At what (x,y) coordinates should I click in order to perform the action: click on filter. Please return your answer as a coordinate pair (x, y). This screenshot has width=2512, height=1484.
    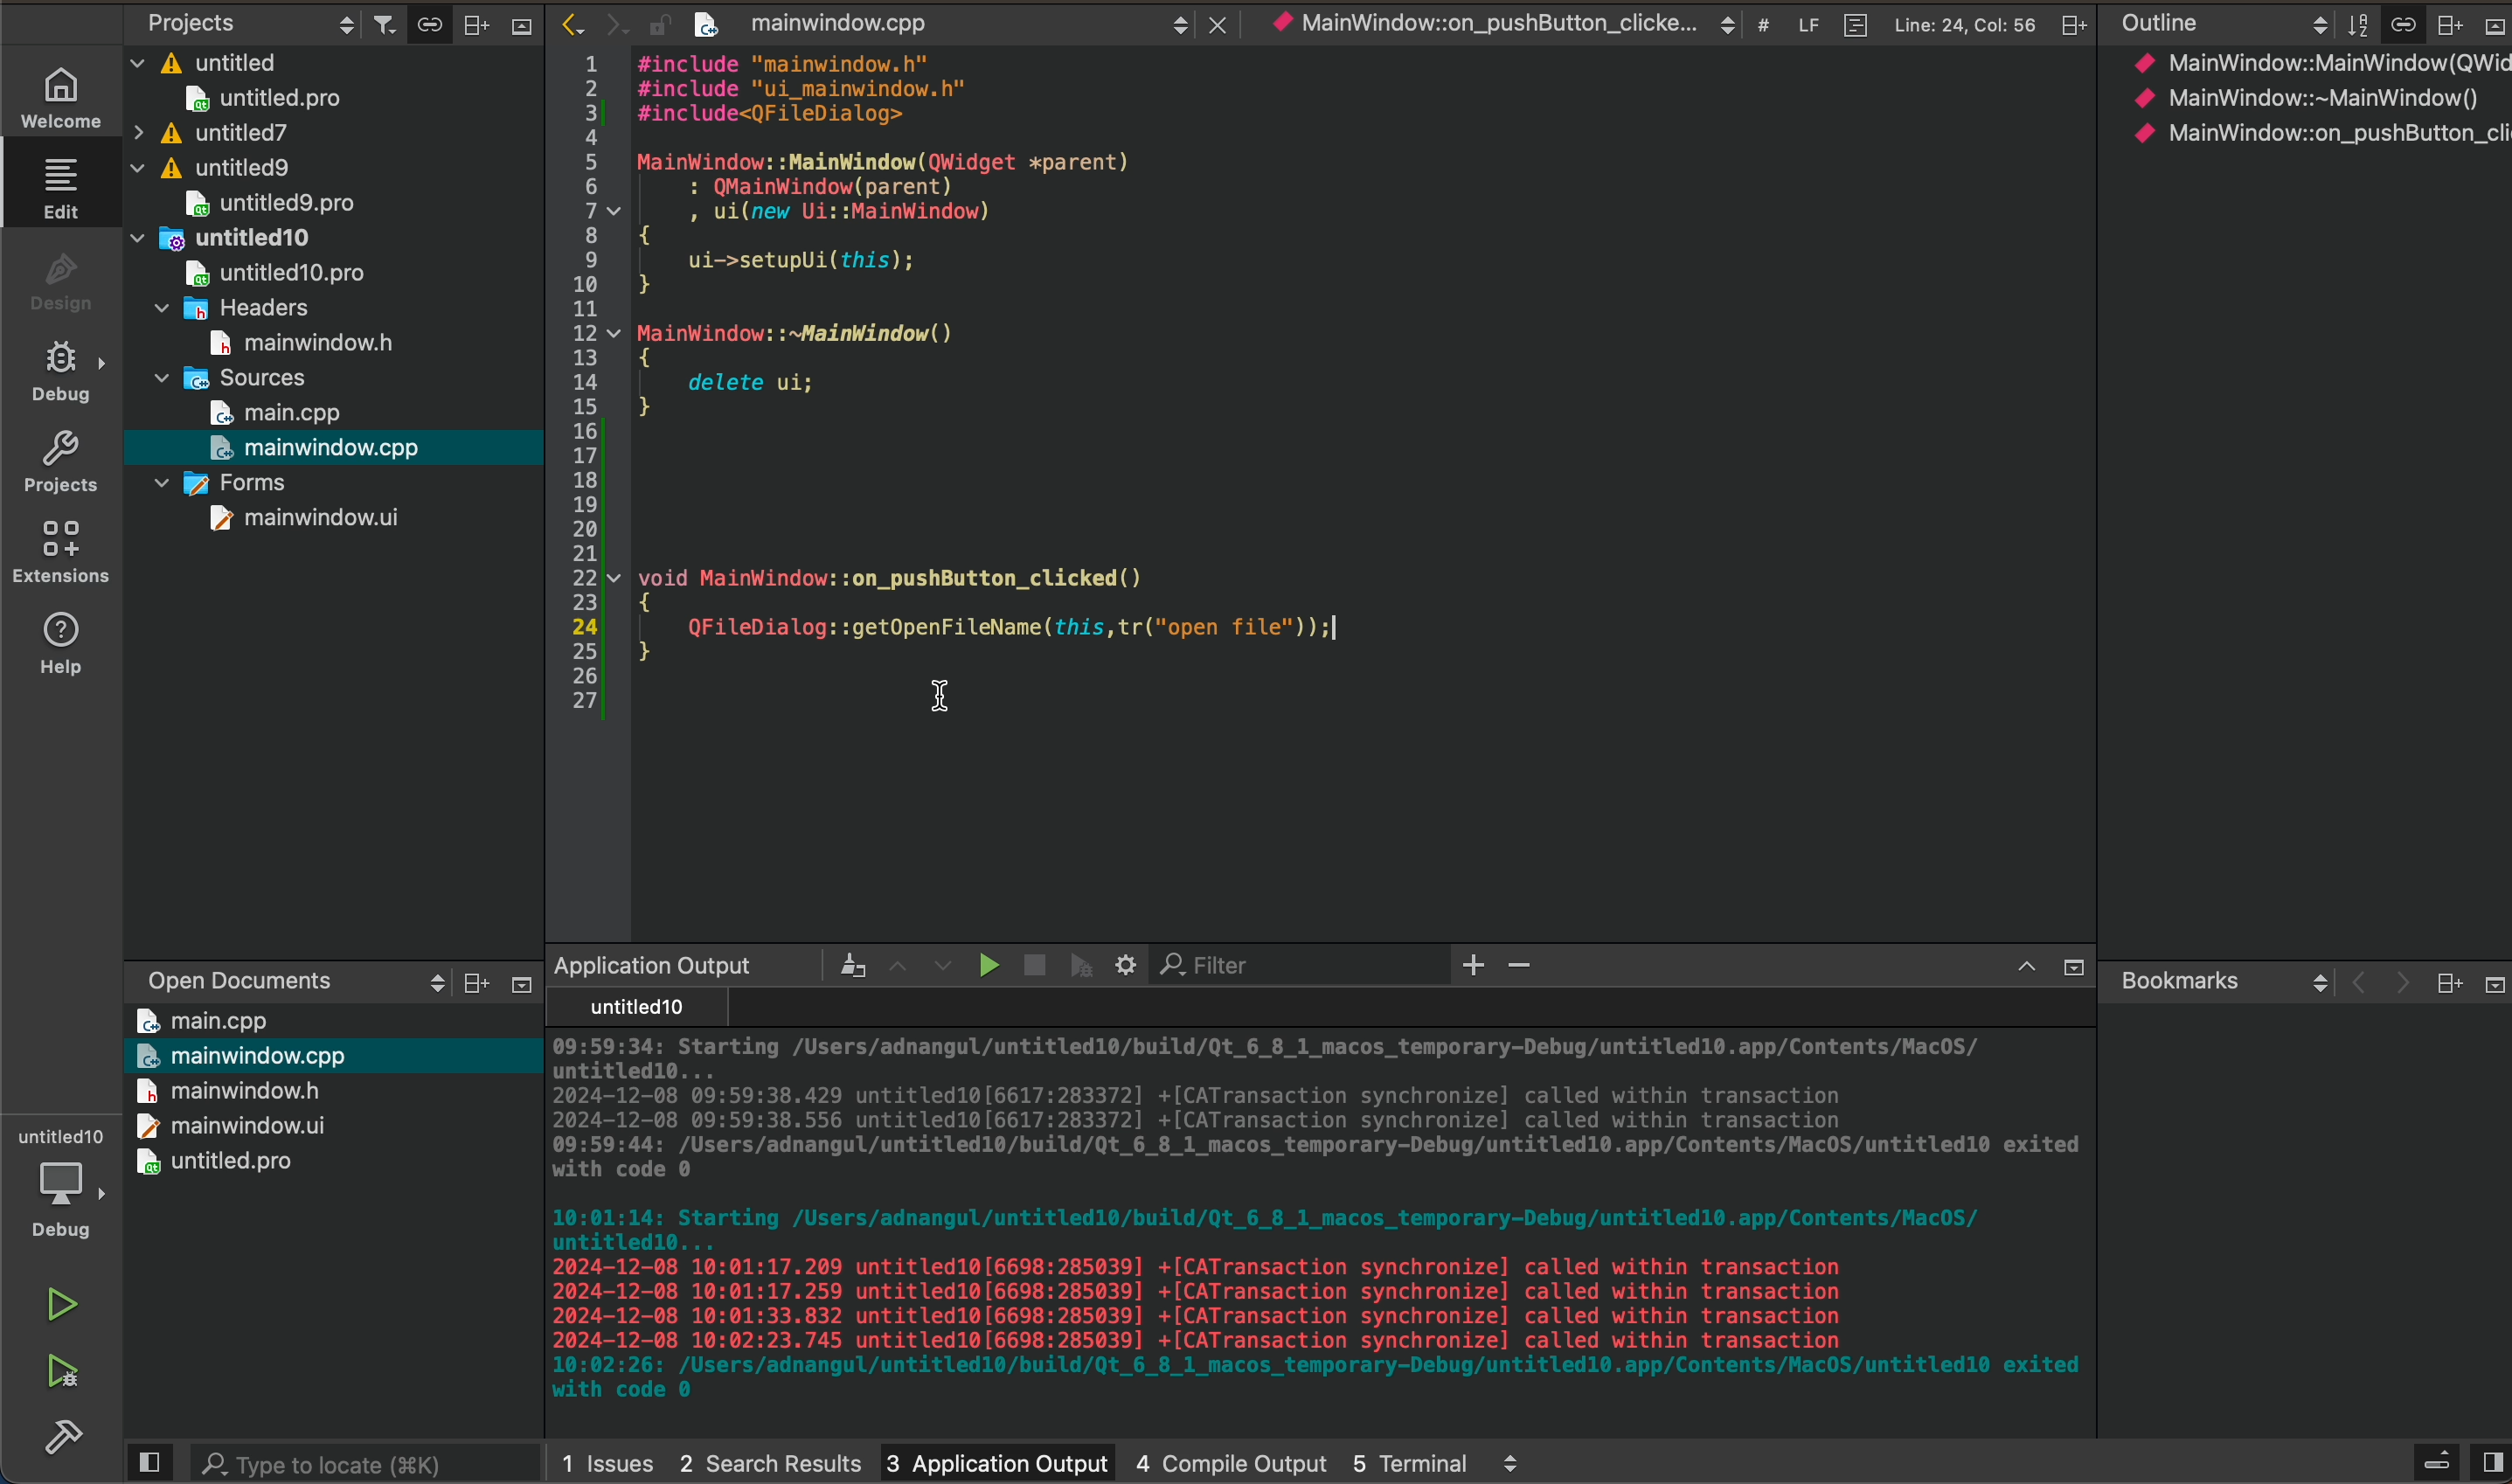
    Looking at the image, I should click on (1219, 966).